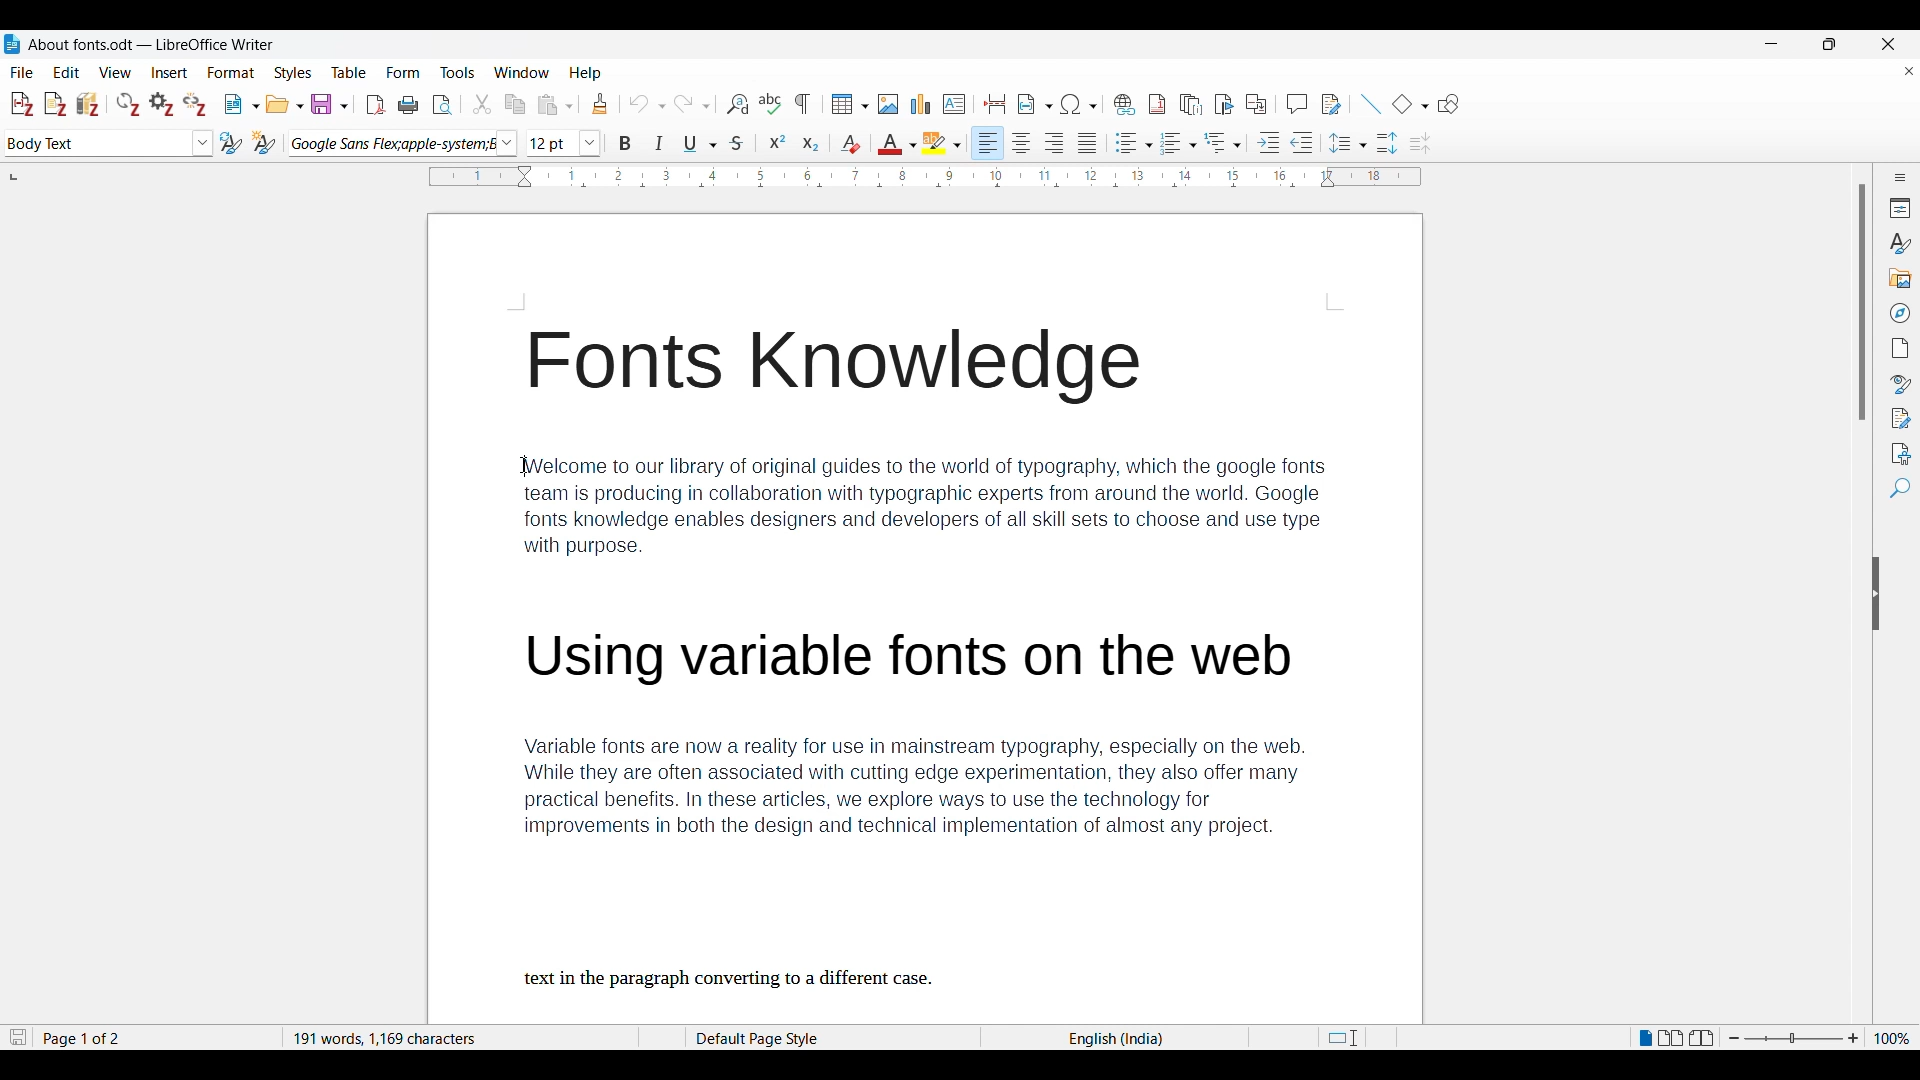  What do you see at coordinates (585, 74) in the screenshot?
I see `Help menu` at bounding box center [585, 74].